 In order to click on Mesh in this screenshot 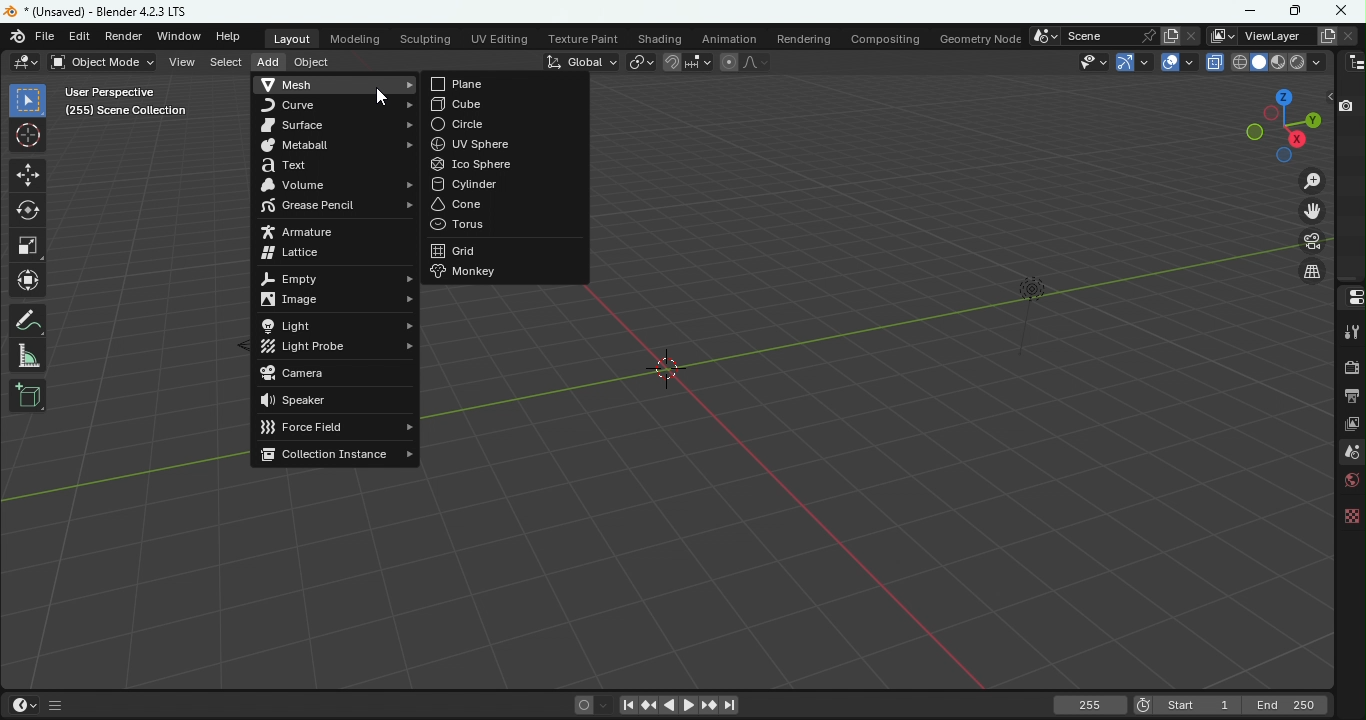, I will do `click(337, 85)`.